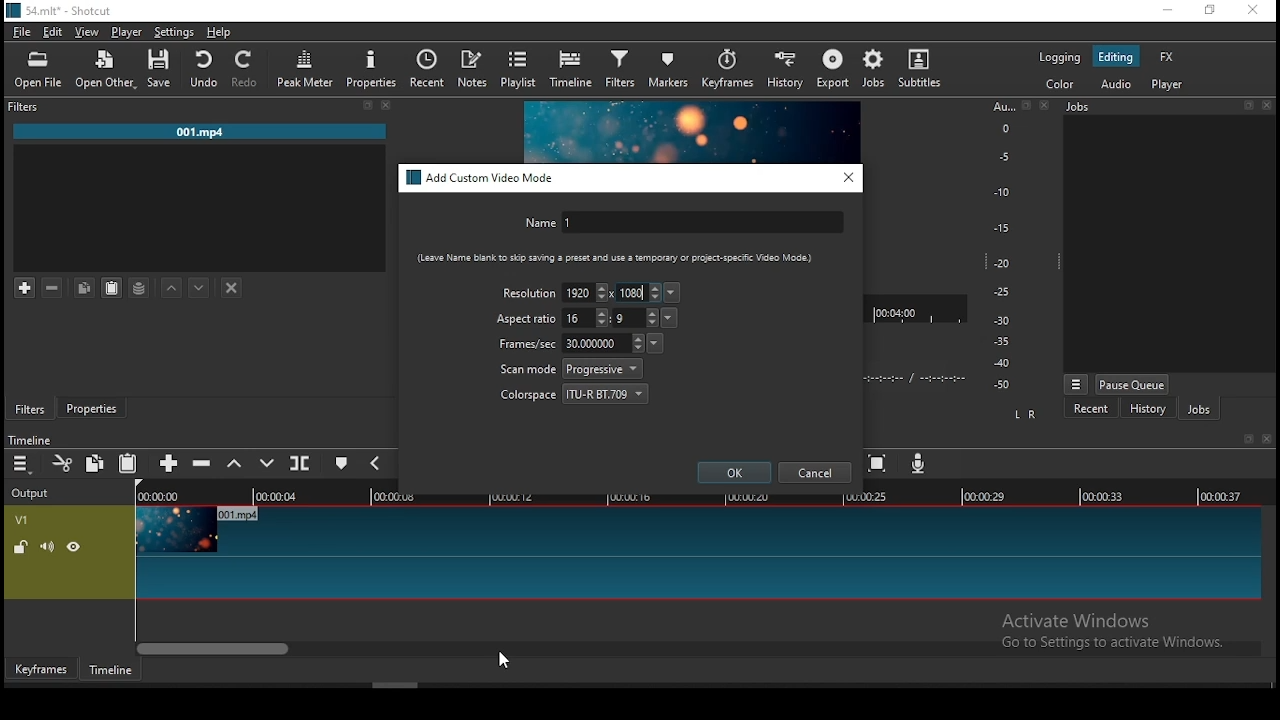 The width and height of the screenshot is (1280, 720). Describe the element at coordinates (387, 105) in the screenshot. I see `close` at that location.